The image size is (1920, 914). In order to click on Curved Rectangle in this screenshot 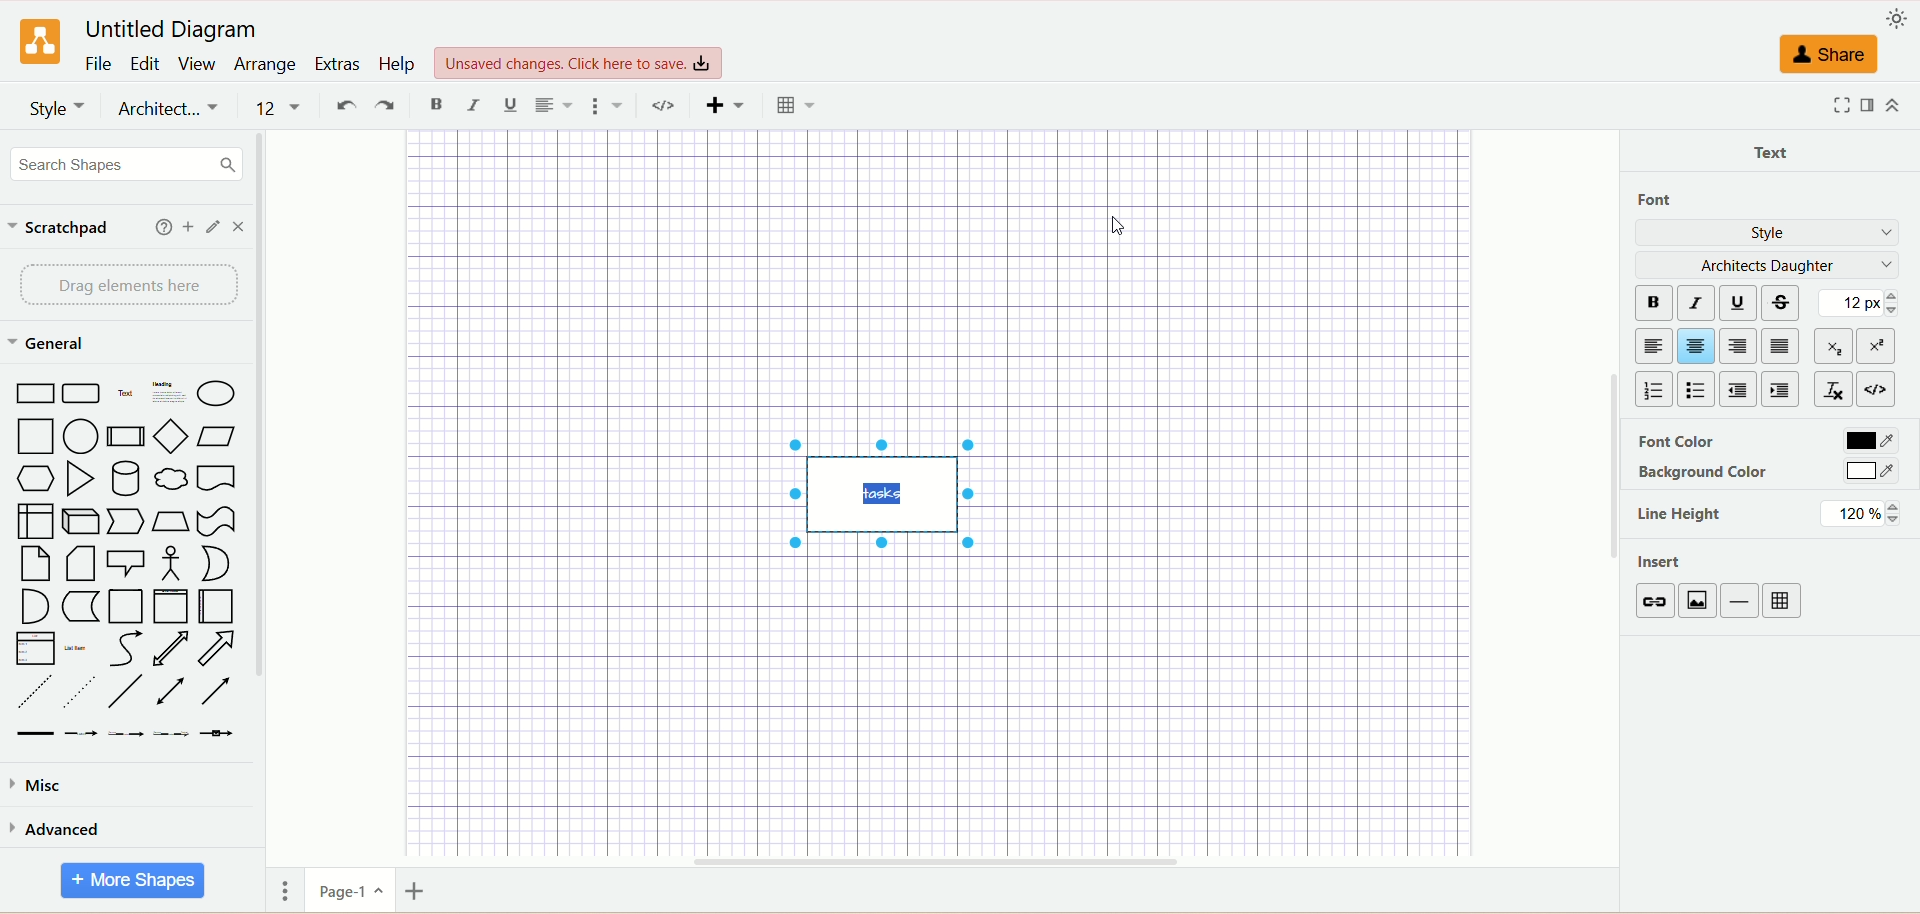, I will do `click(83, 394)`.